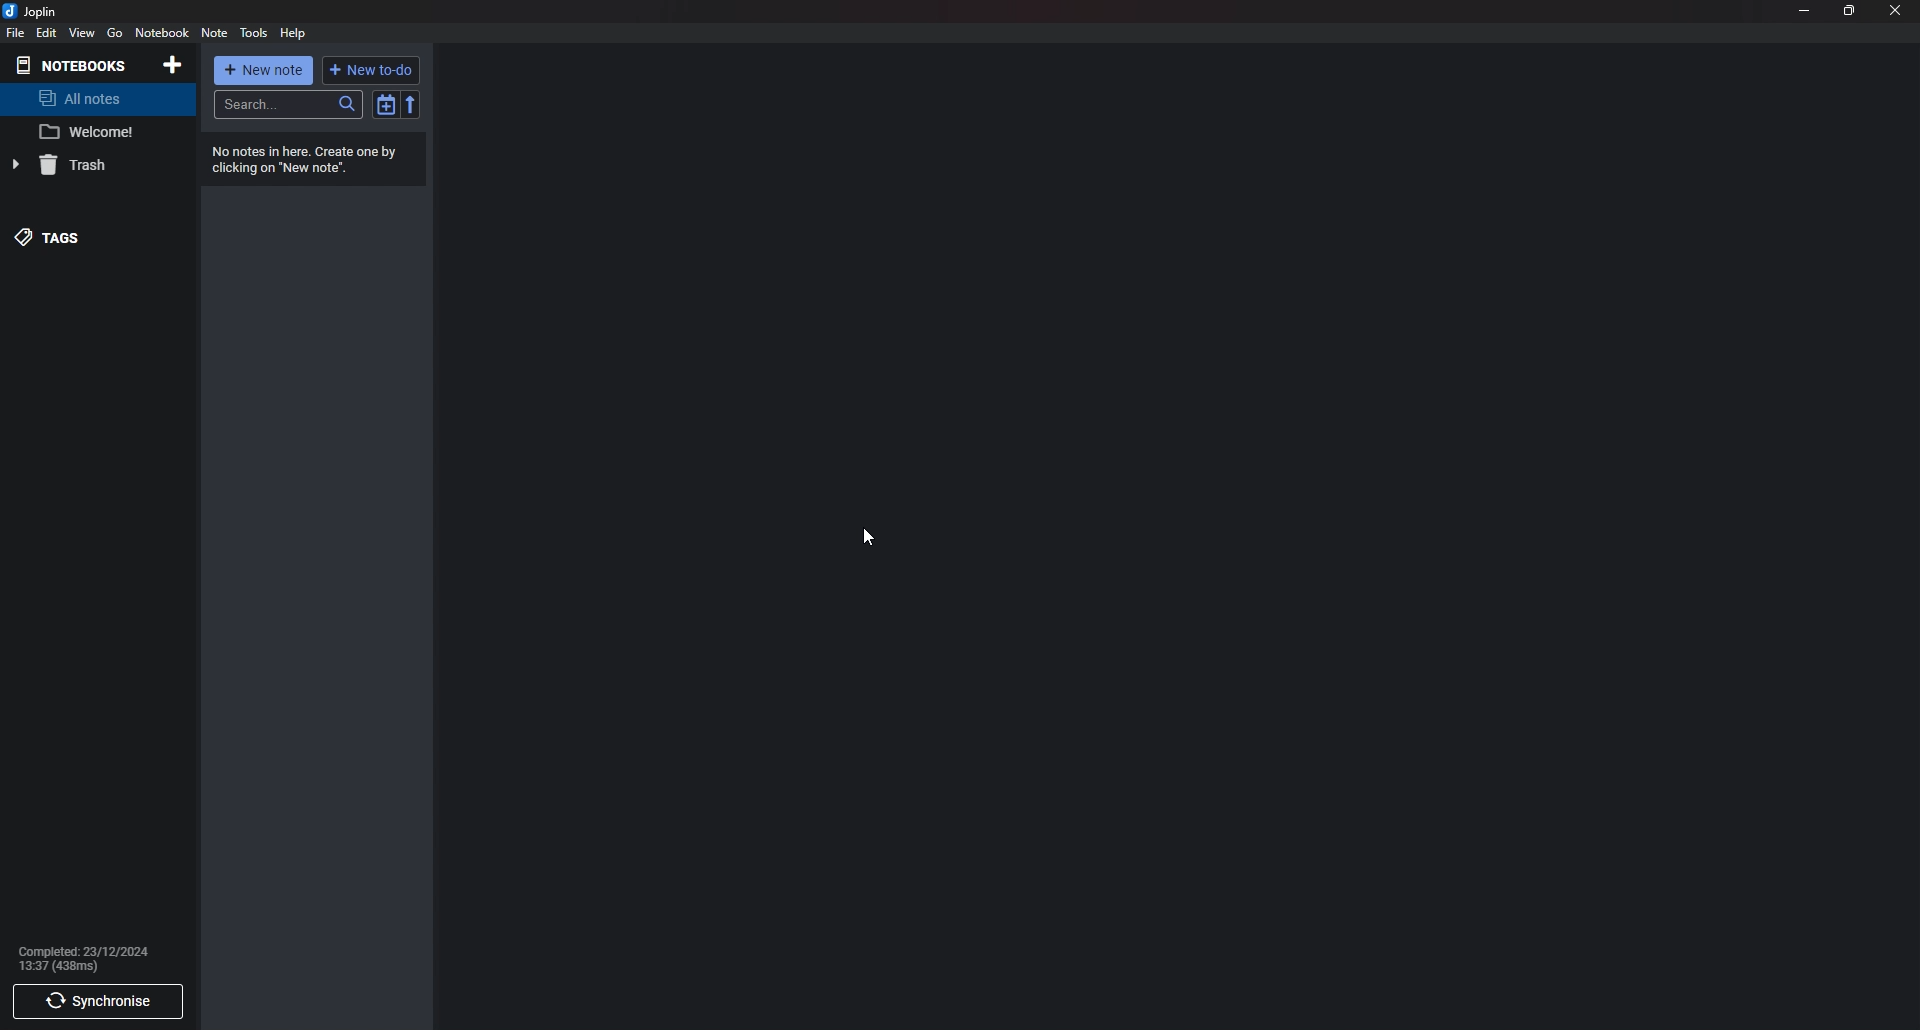 This screenshot has height=1030, width=1920. I want to click on edit, so click(48, 33).